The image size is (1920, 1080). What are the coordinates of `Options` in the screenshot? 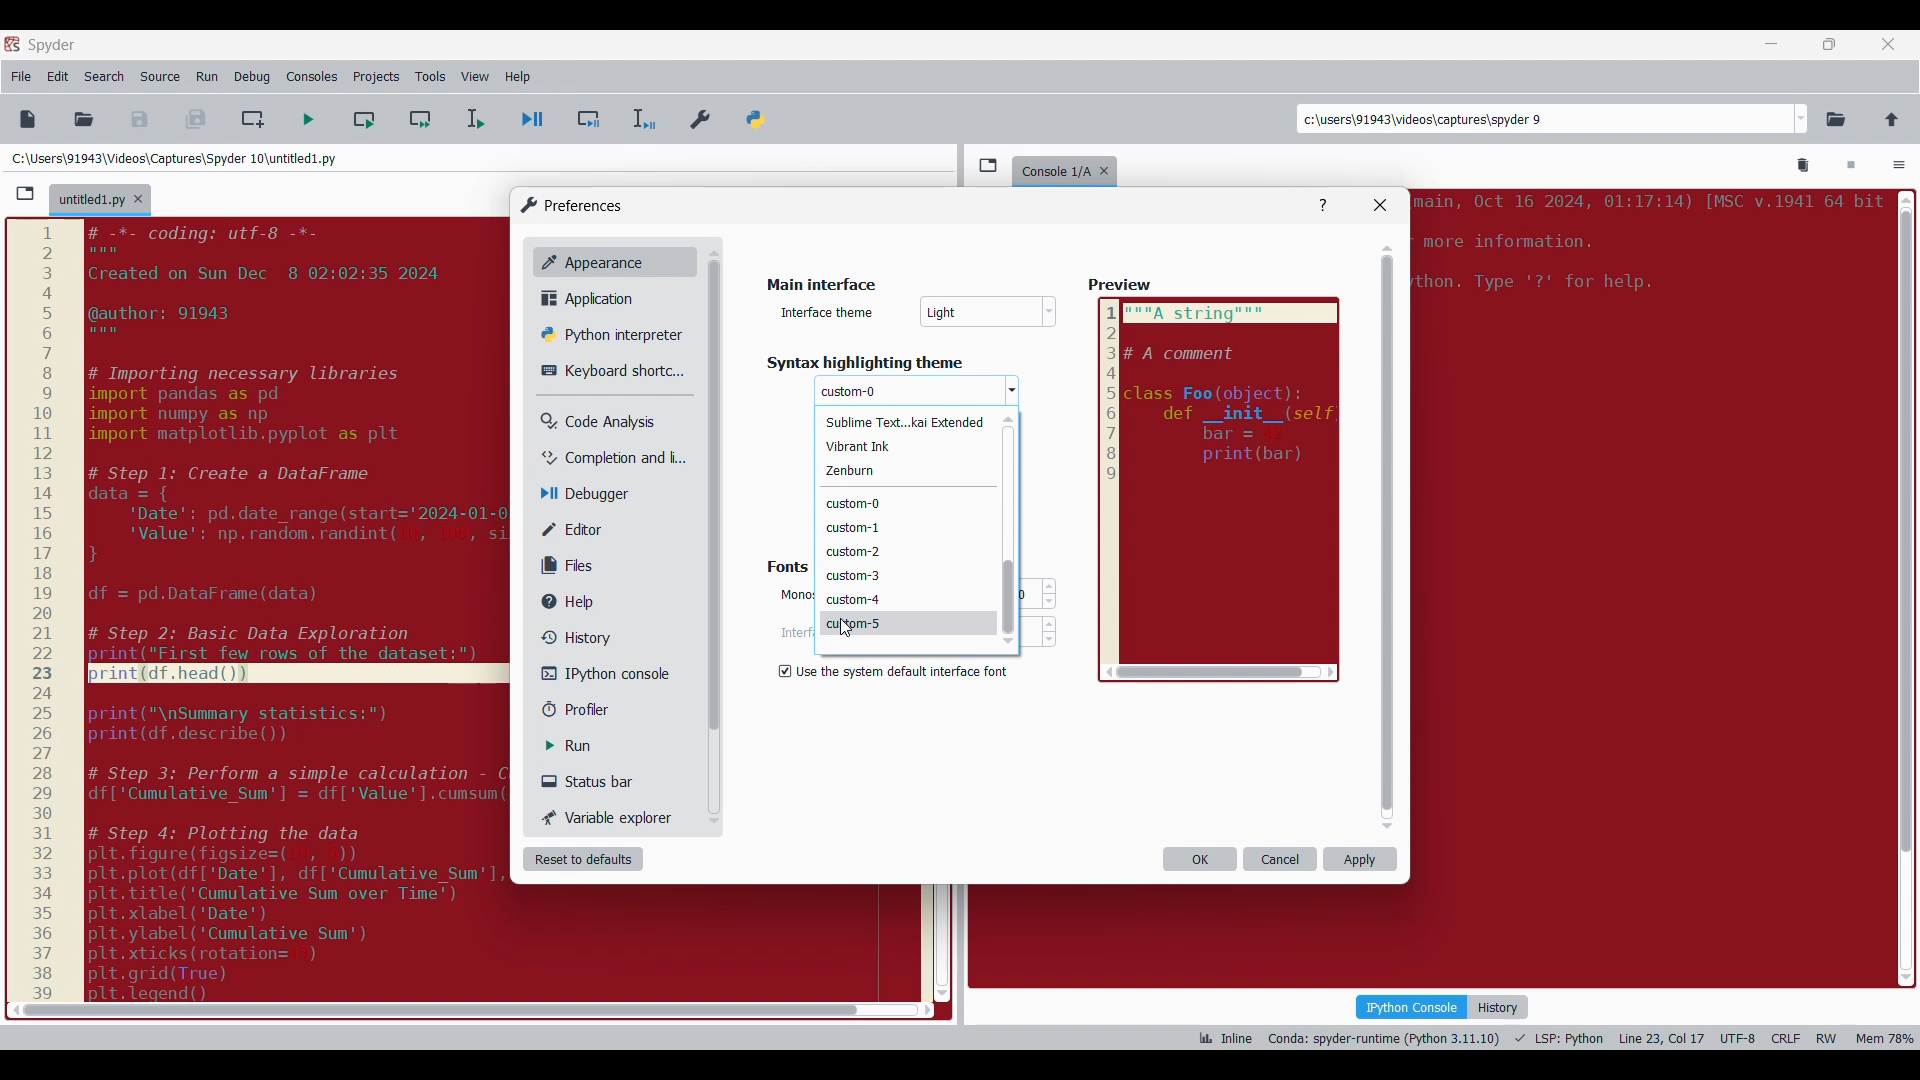 It's located at (1899, 167).